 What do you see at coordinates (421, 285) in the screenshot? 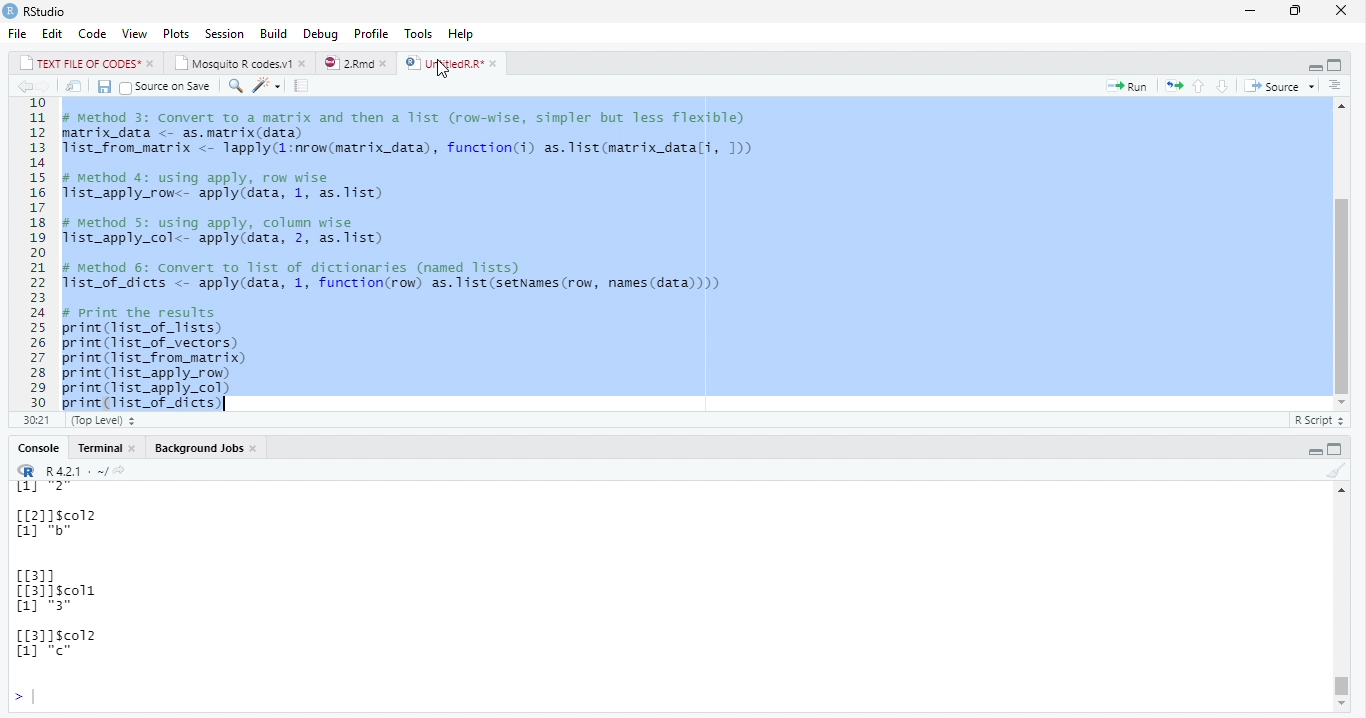
I see `Tist_of_dicts <- apply(data, 1, function(row) as.list(setNames(row, names(data))))` at bounding box center [421, 285].